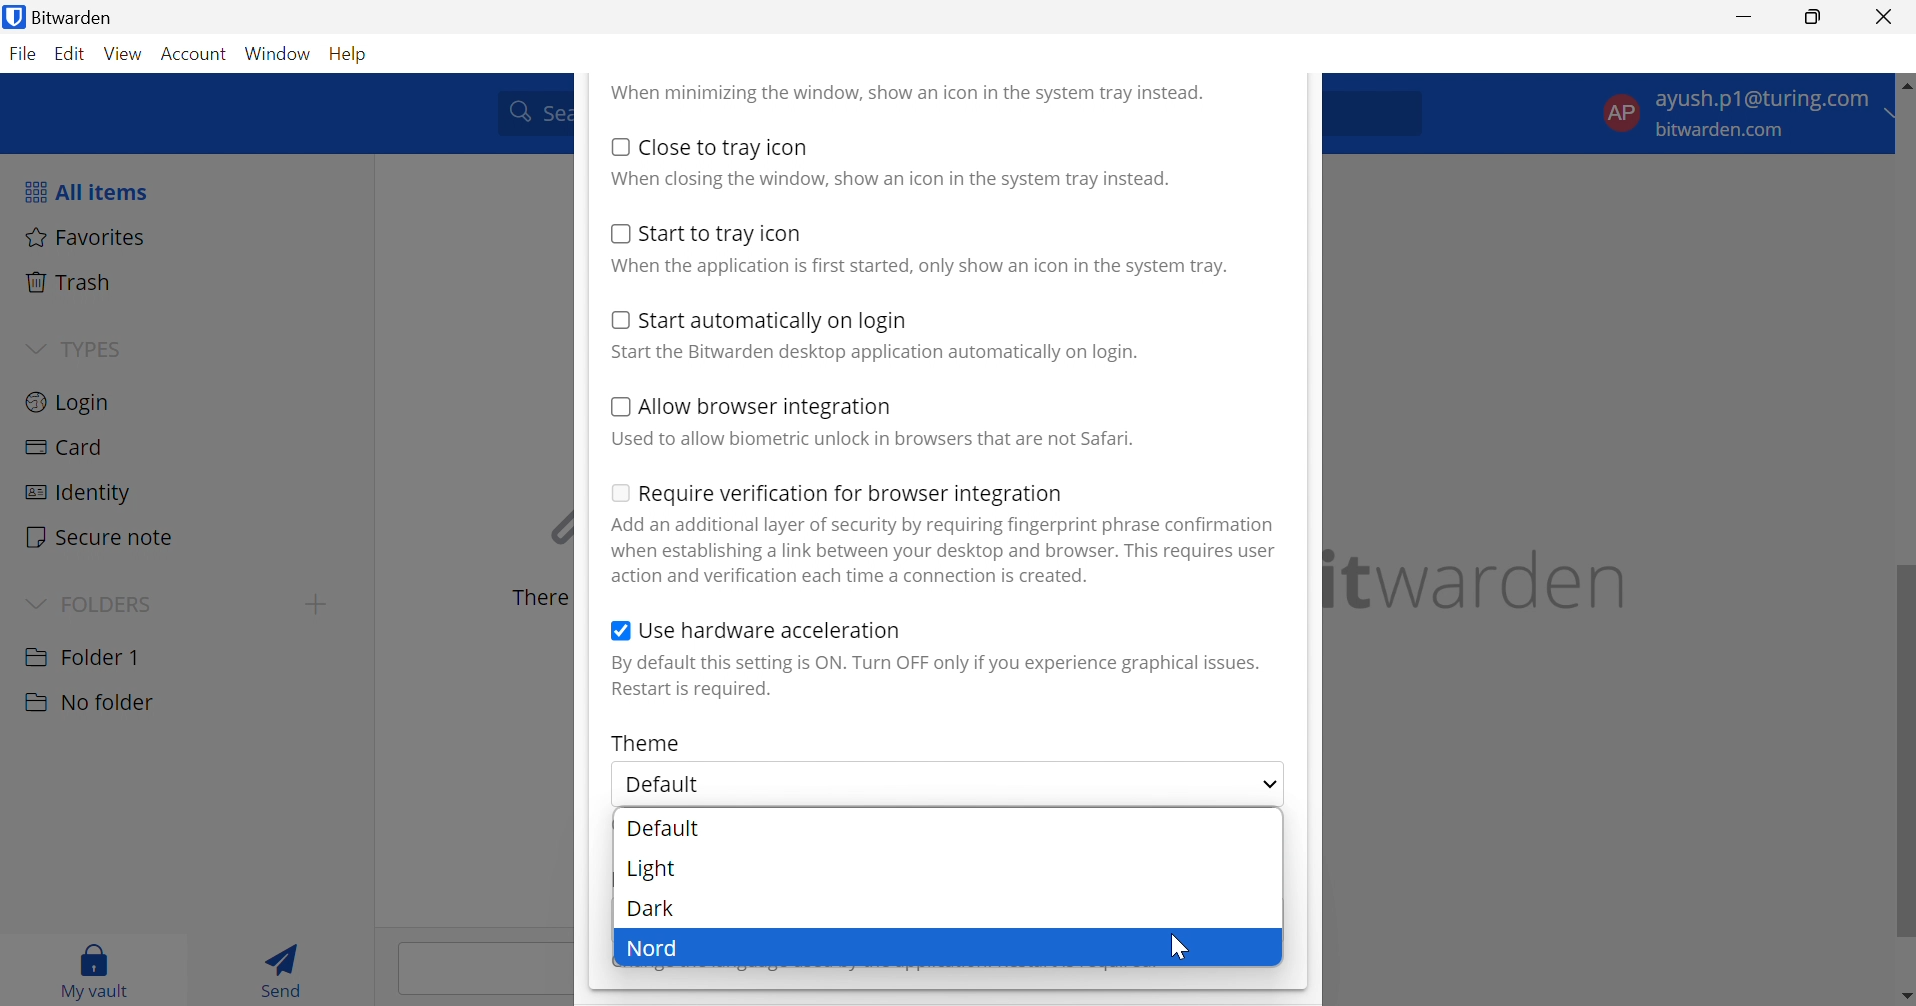 Image resolution: width=1916 pixels, height=1006 pixels. I want to click on Default, so click(671, 785).